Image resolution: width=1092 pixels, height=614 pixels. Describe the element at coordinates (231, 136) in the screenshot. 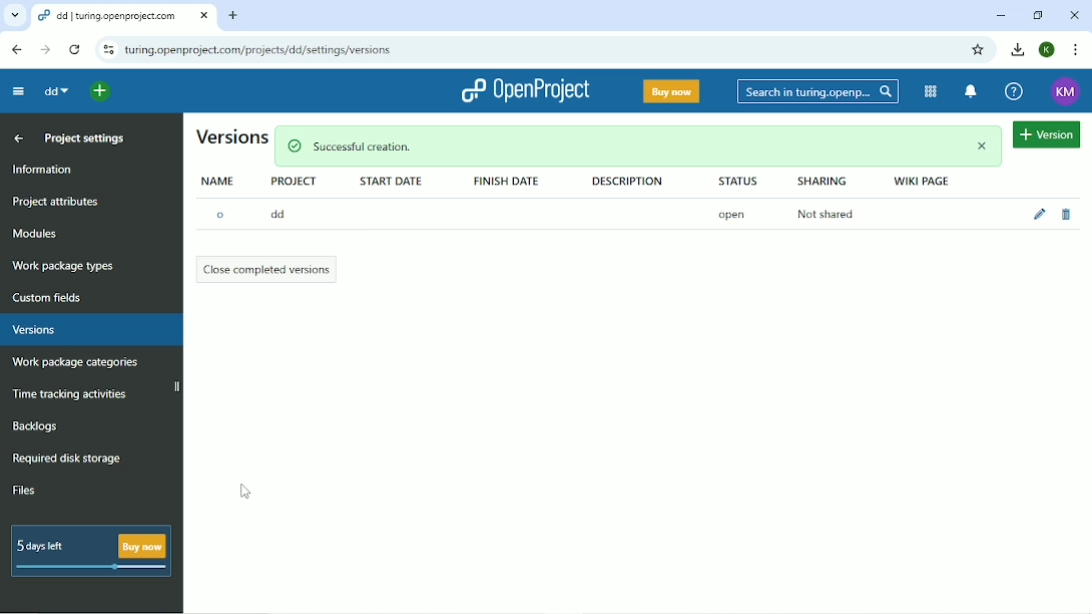

I see `New version` at that location.